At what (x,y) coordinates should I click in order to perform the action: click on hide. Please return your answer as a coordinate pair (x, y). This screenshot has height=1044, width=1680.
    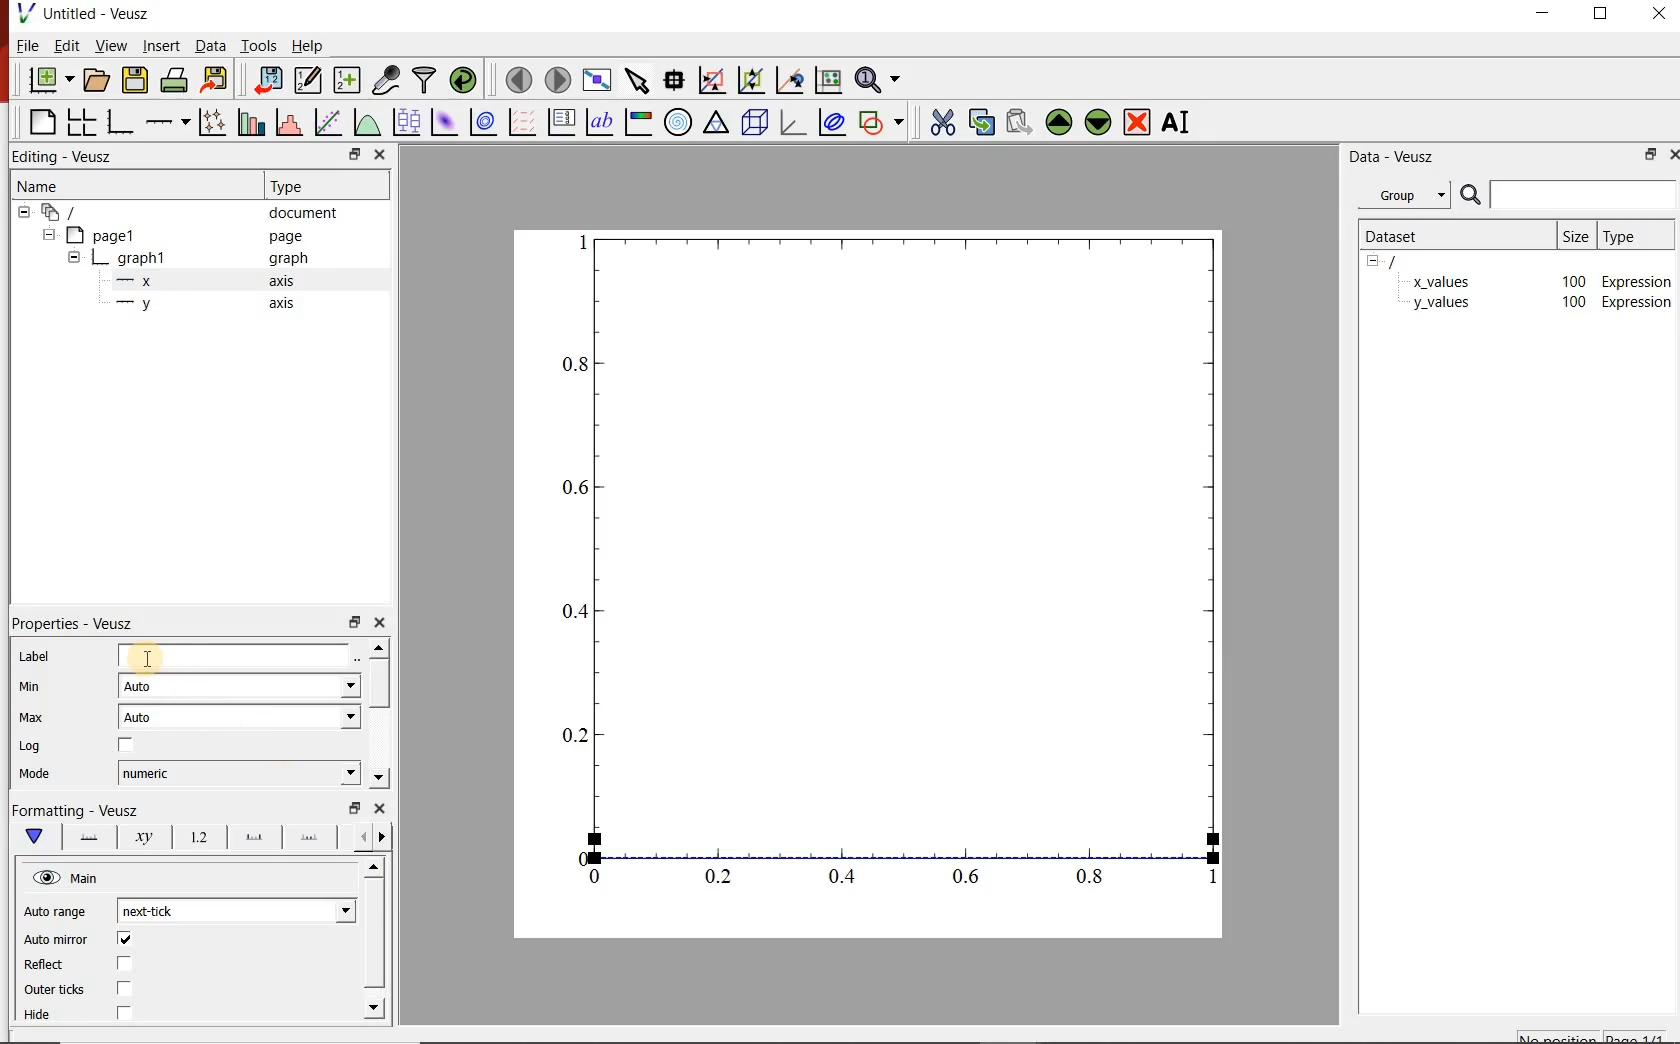
    Looking at the image, I should click on (1379, 262).